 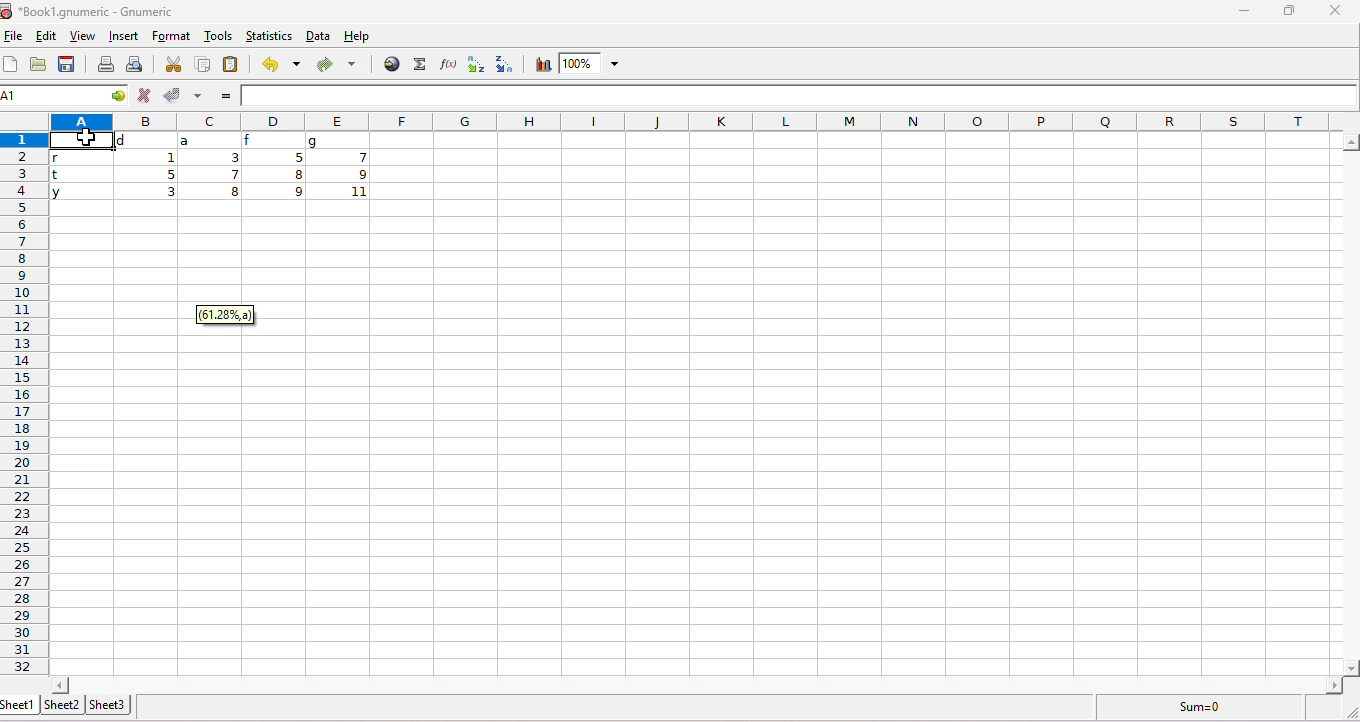 What do you see at coordinates (697, 684) in the screenshot?
I see `Horizontal scrollbar` at bounding box center [697, 684].